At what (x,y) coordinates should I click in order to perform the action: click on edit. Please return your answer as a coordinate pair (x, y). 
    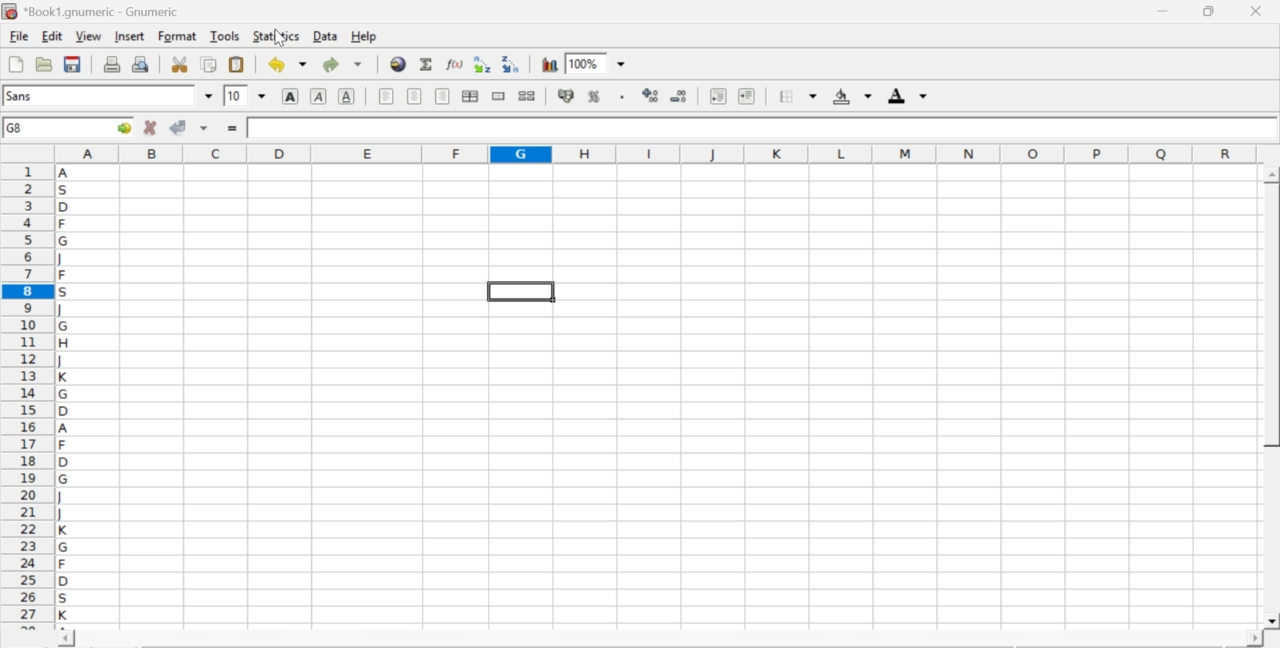
    Looking at the image, I should click on (52, 36).